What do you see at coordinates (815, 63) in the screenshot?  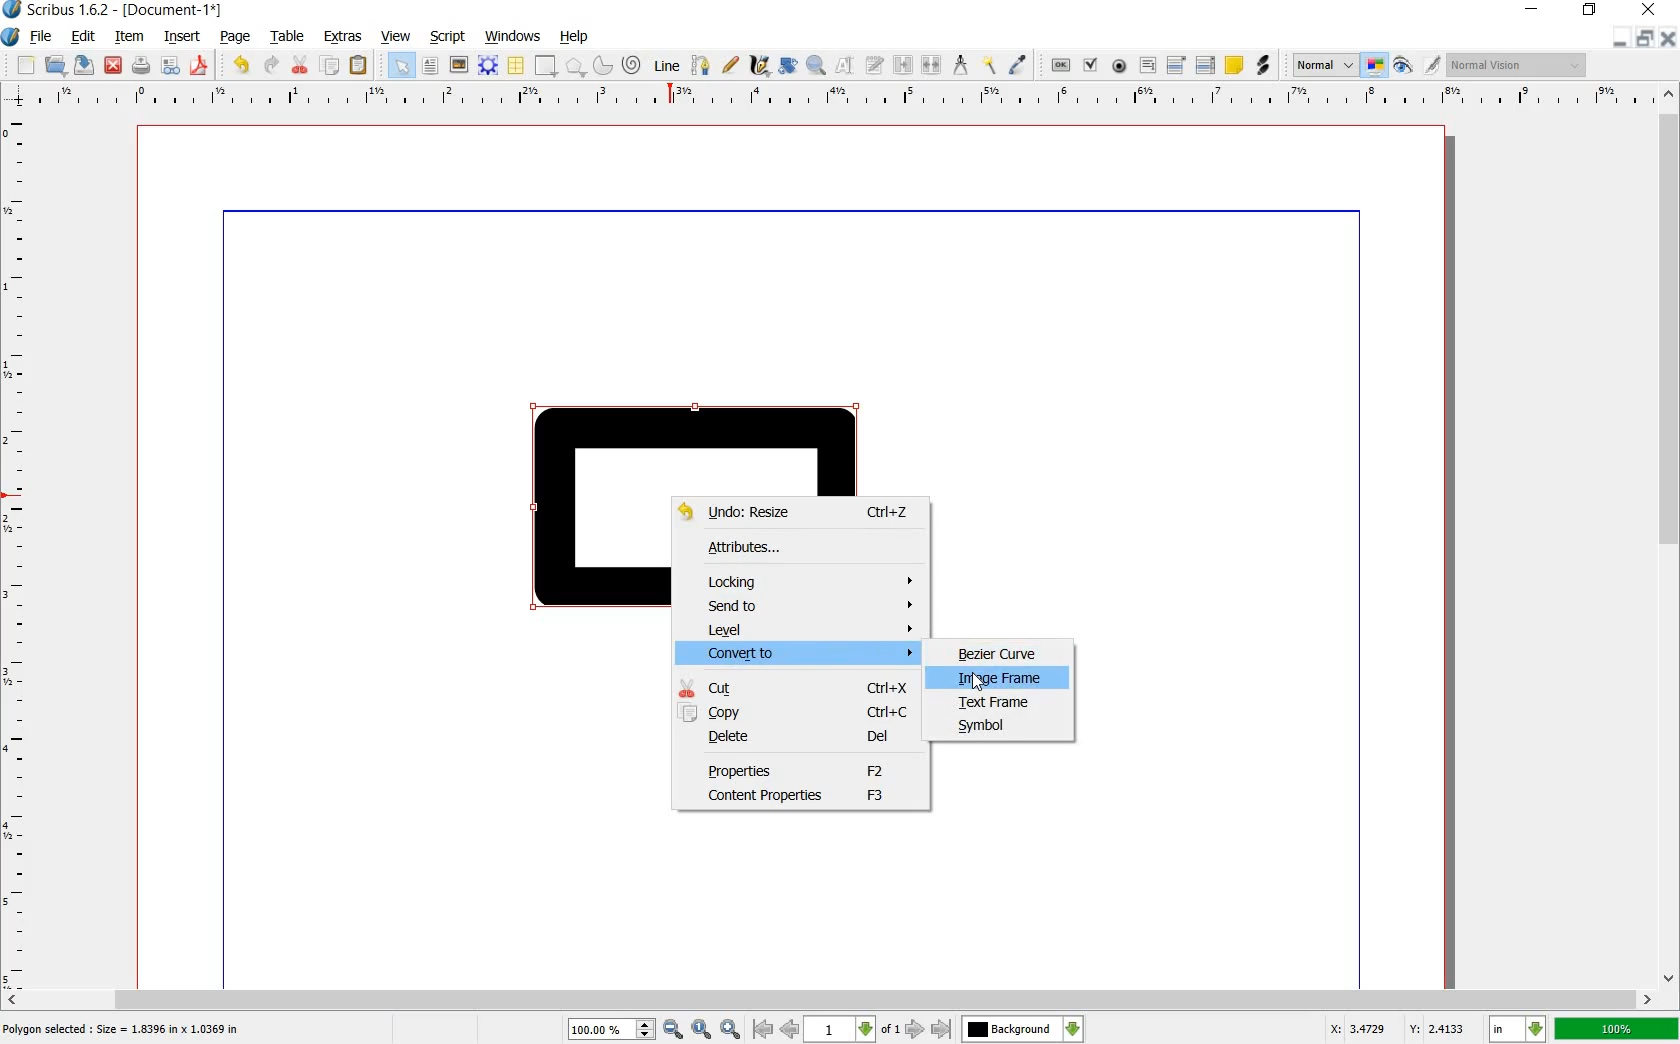 I see `zoom in or out` at bounding box center [815, 63].